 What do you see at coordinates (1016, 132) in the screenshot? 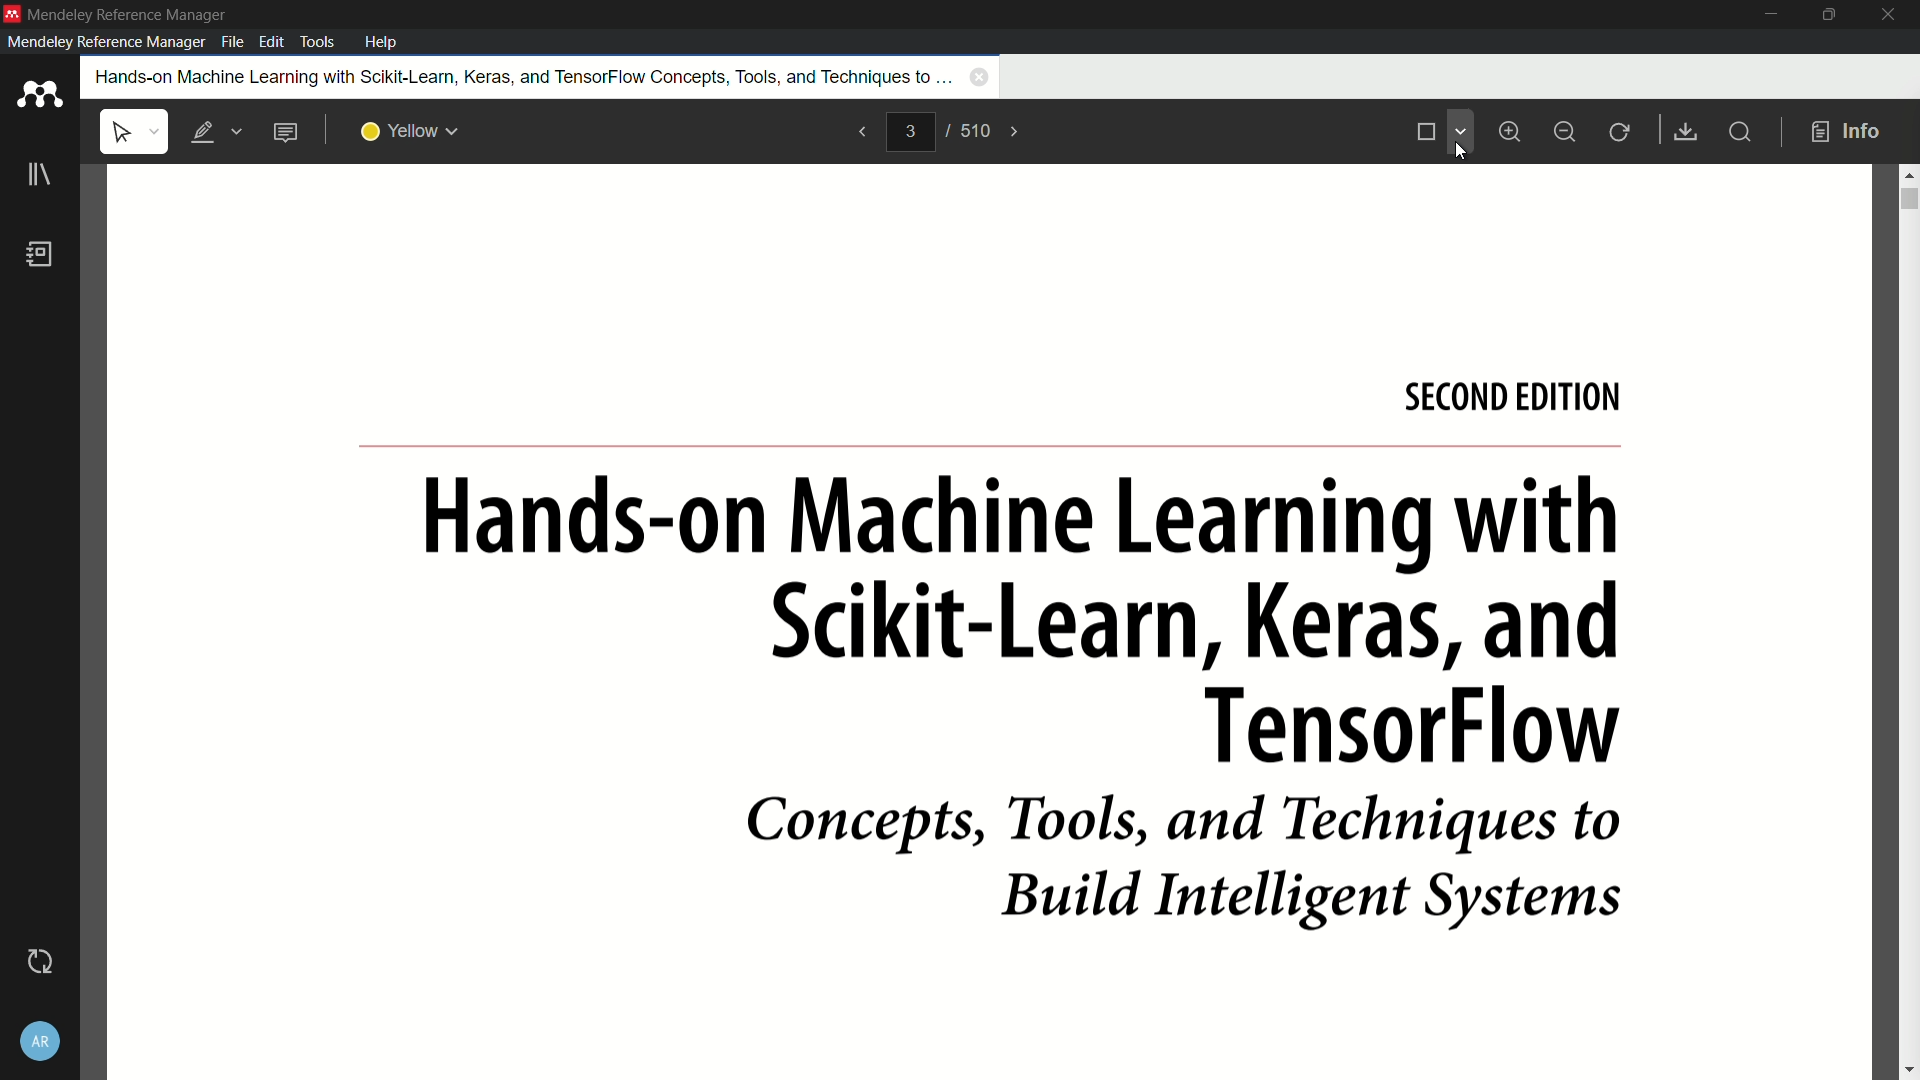
I see `next page` at bounding box center [1016, 132].